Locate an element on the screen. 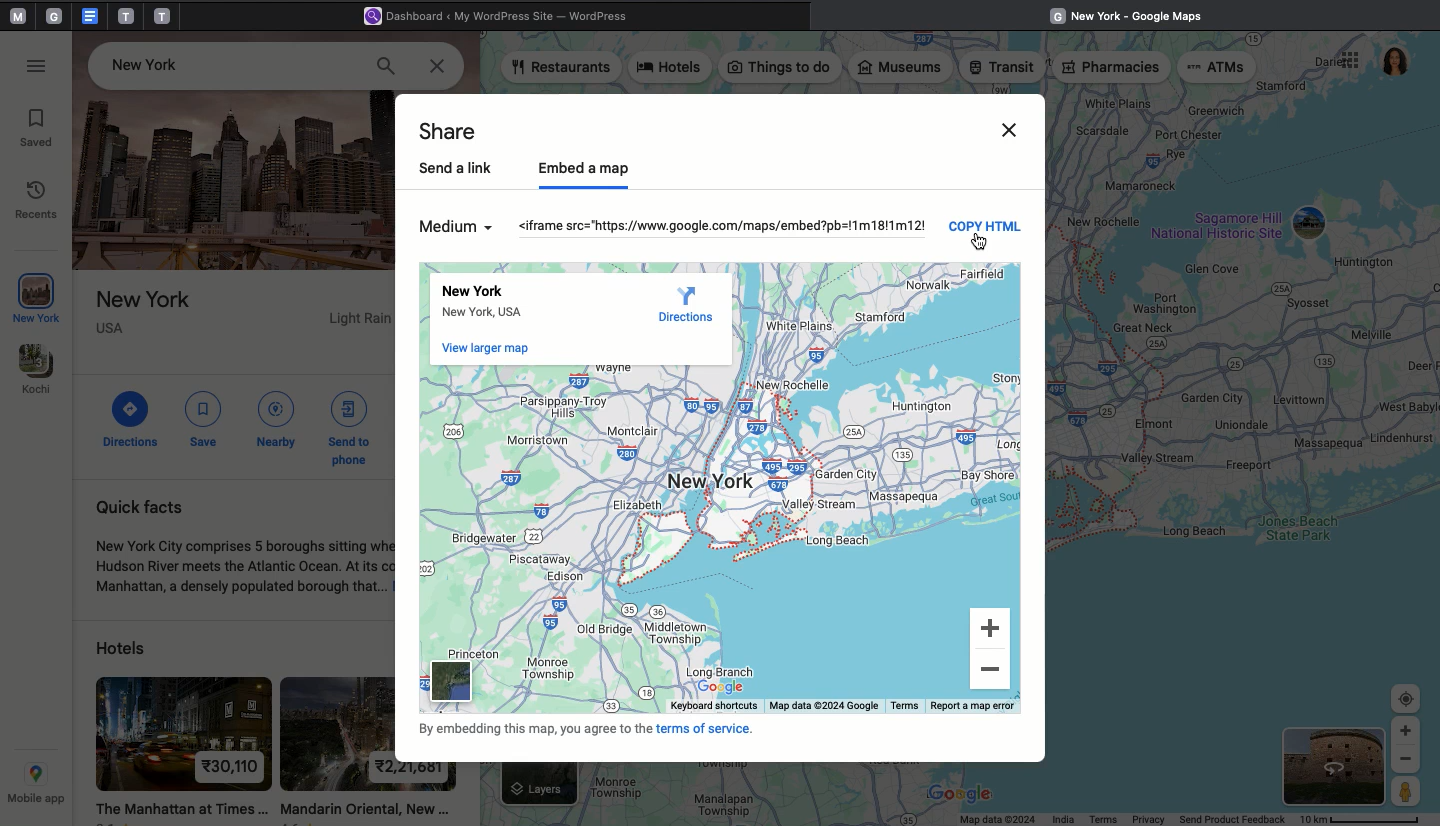 Image resolution: width=1440 pixels, height=826 pixels. Wordpress is located at coordinates (504, 17).